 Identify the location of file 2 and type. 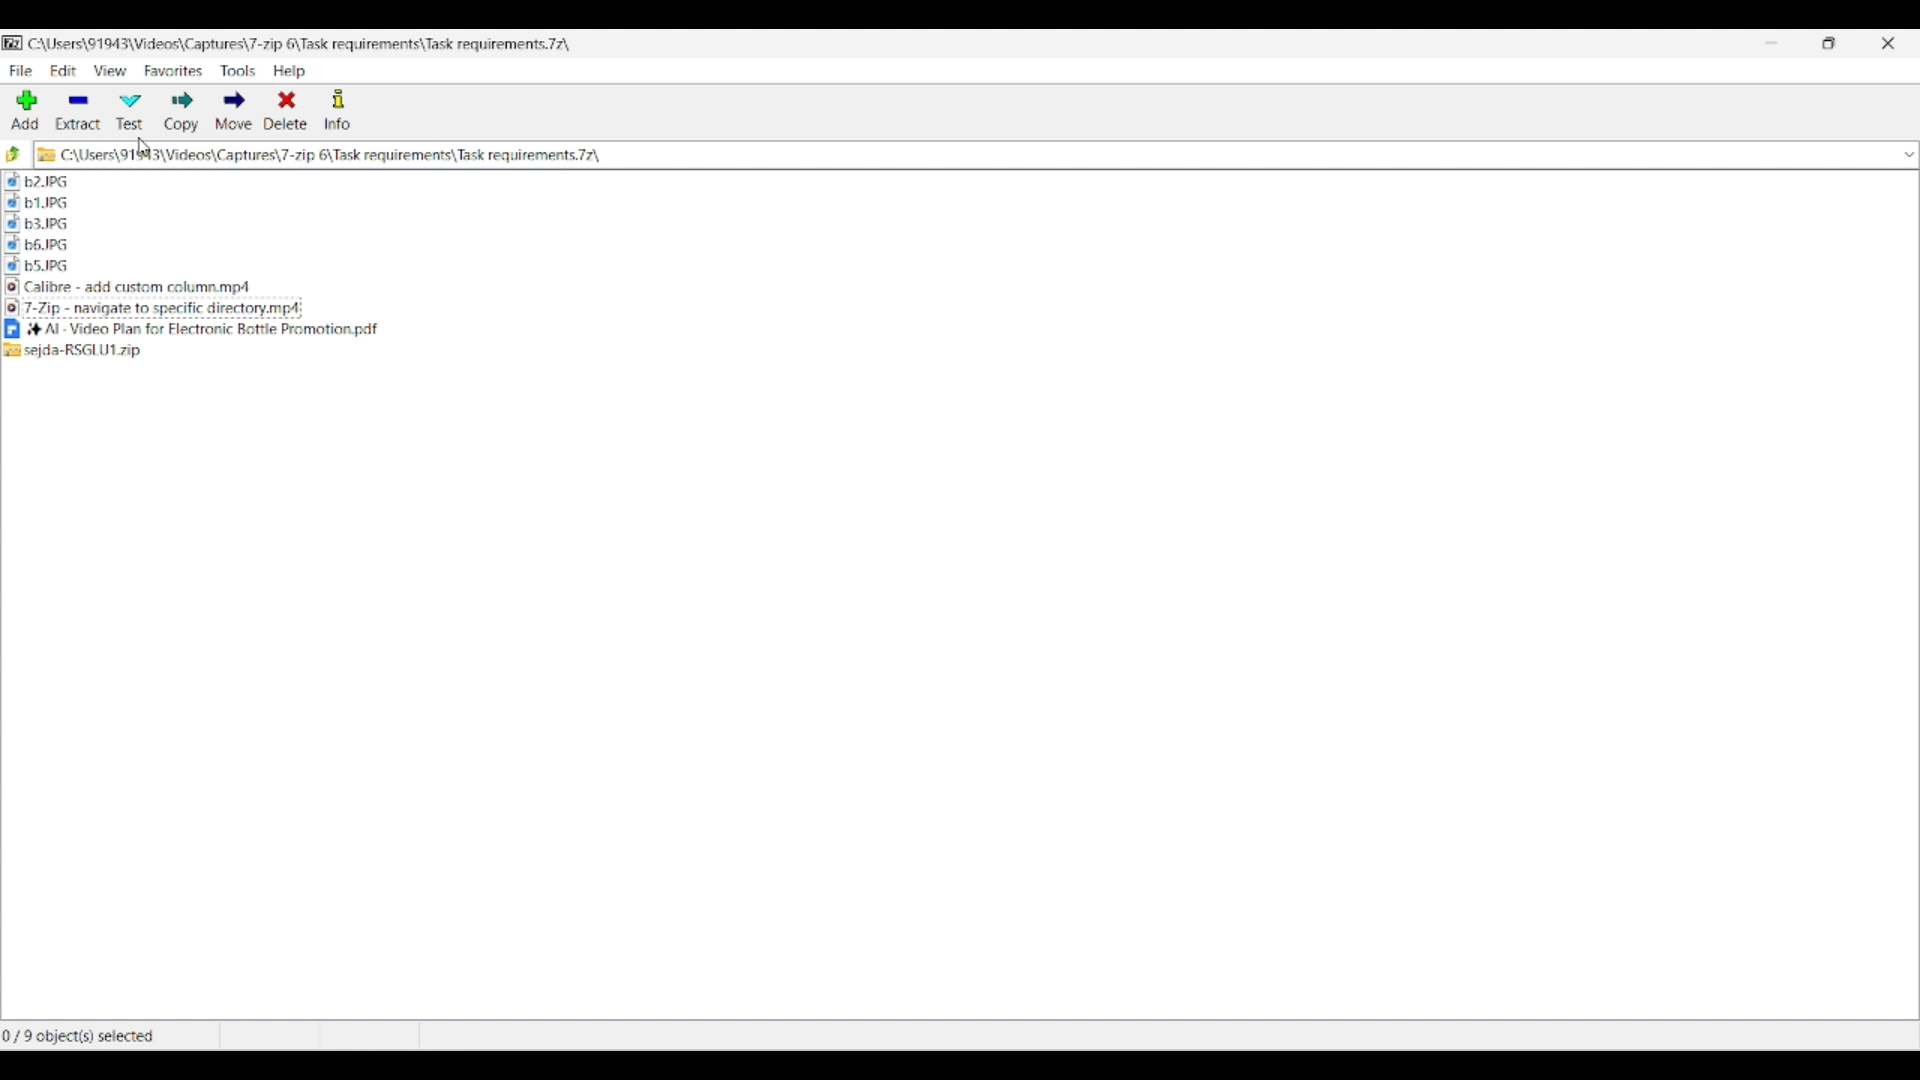
(548, 181).